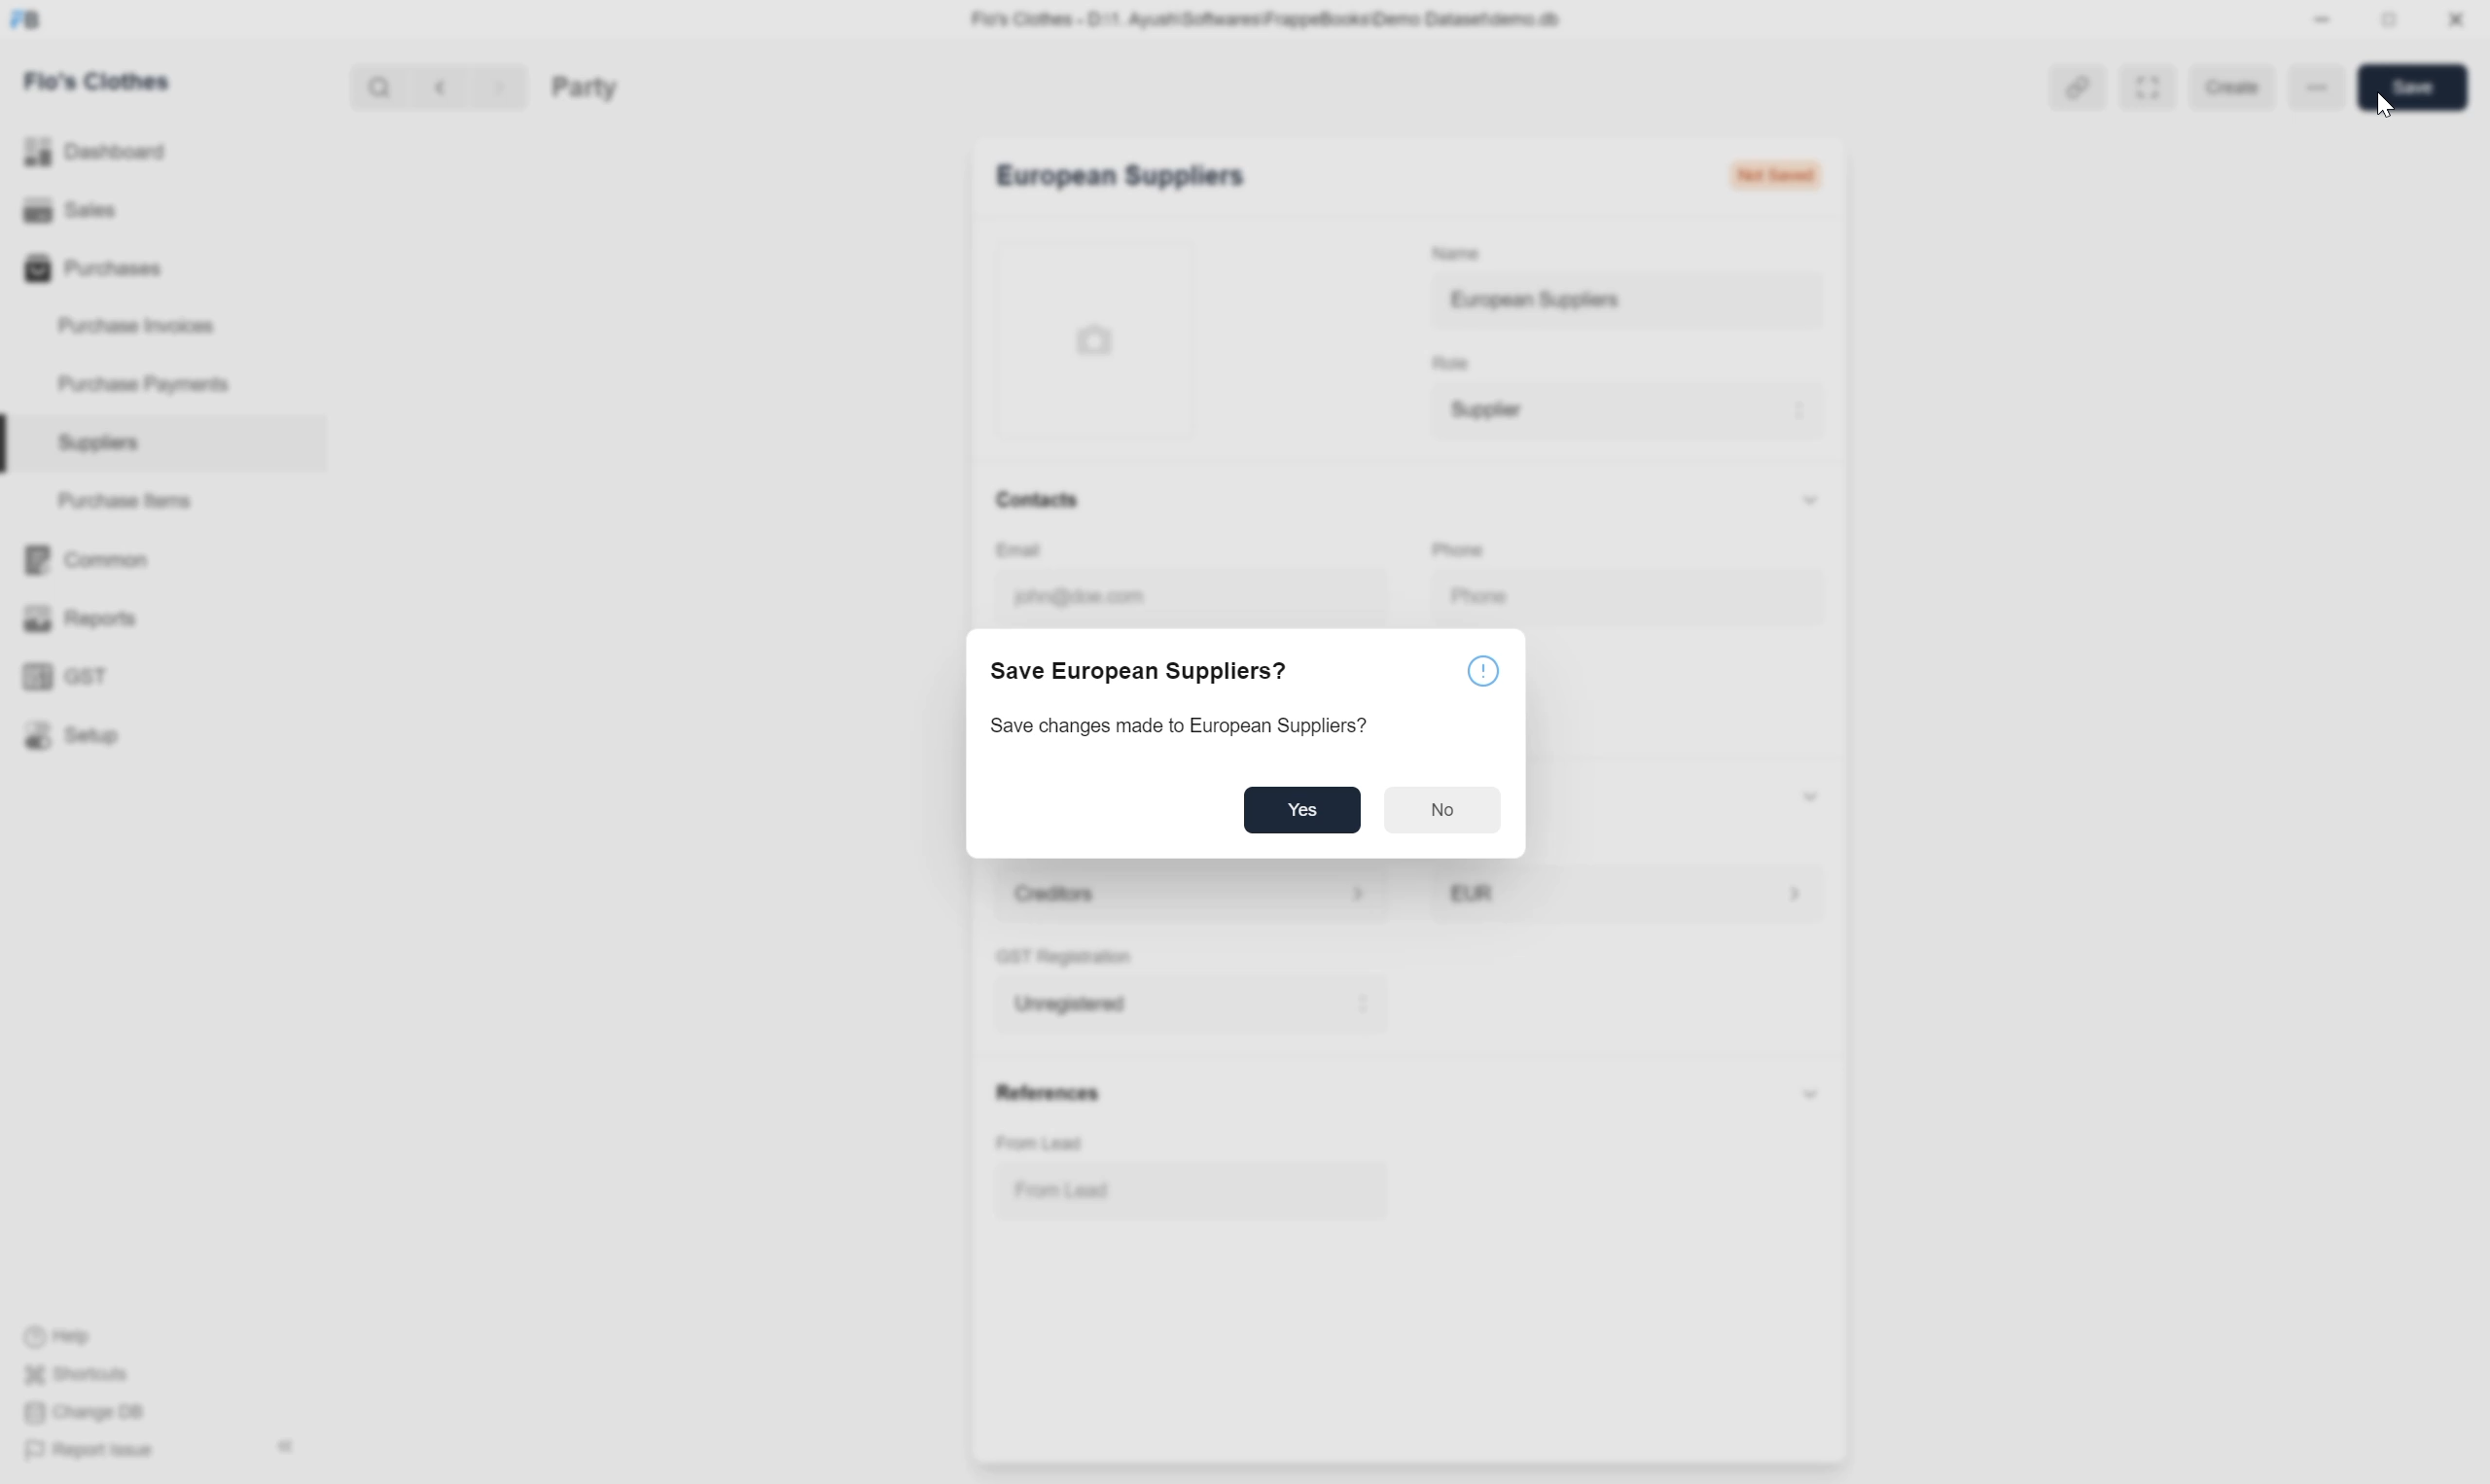  Describe the element at coordinates (1479, 410) in the screenshot. I see `Supplier` at that location.